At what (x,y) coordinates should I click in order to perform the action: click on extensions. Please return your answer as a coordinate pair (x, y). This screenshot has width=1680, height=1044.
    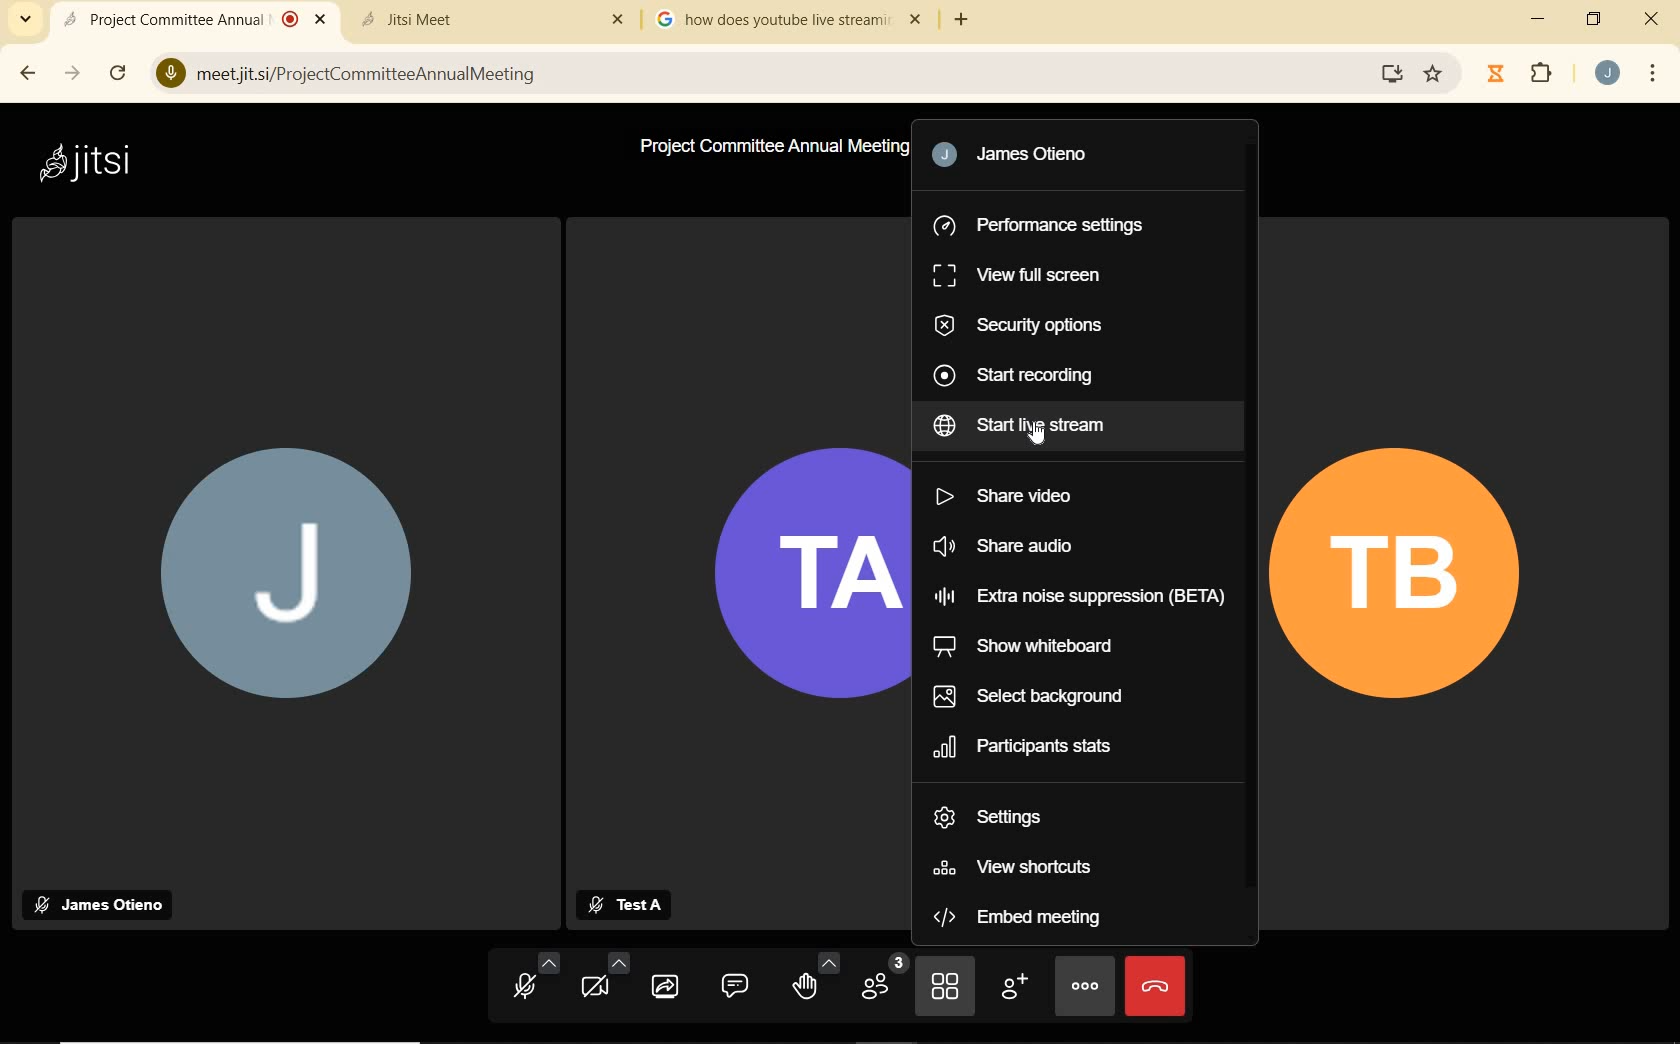
    Looking at the image, I should click on (1546, 76).